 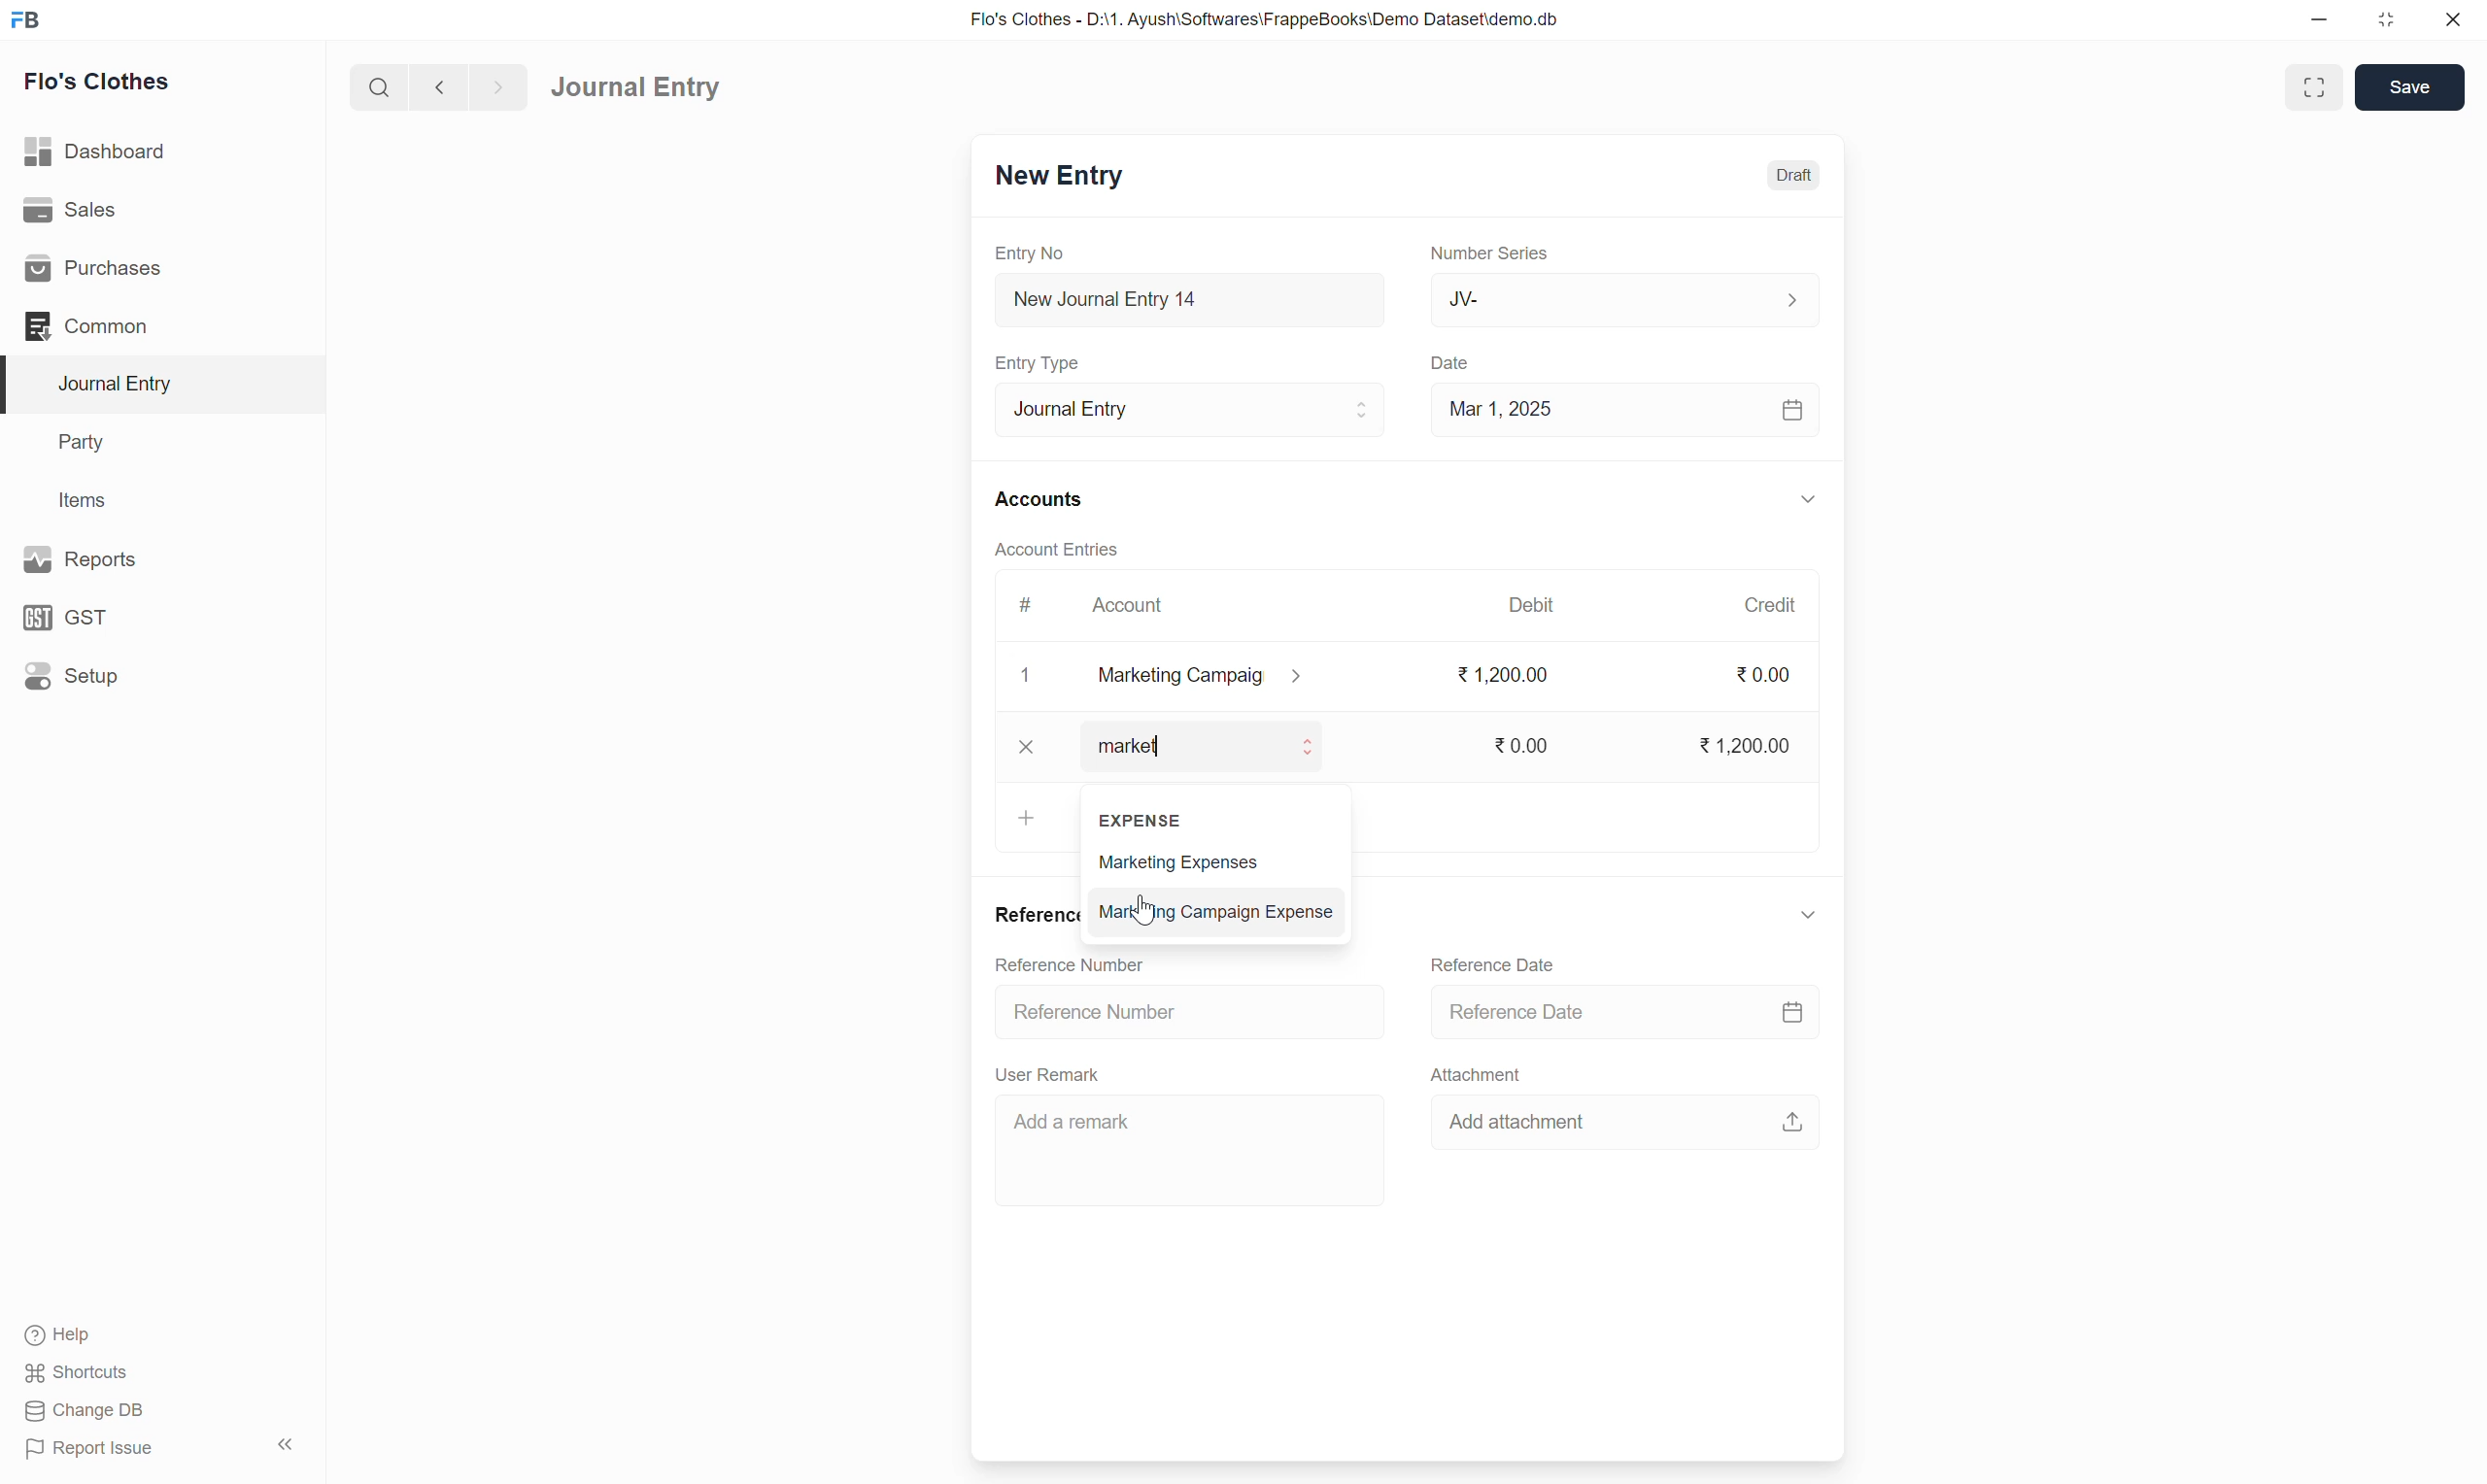 What do you see at coordinates (1524, 746) in the screenshot?
I see `0.00` at bounding box center [1524, 746].